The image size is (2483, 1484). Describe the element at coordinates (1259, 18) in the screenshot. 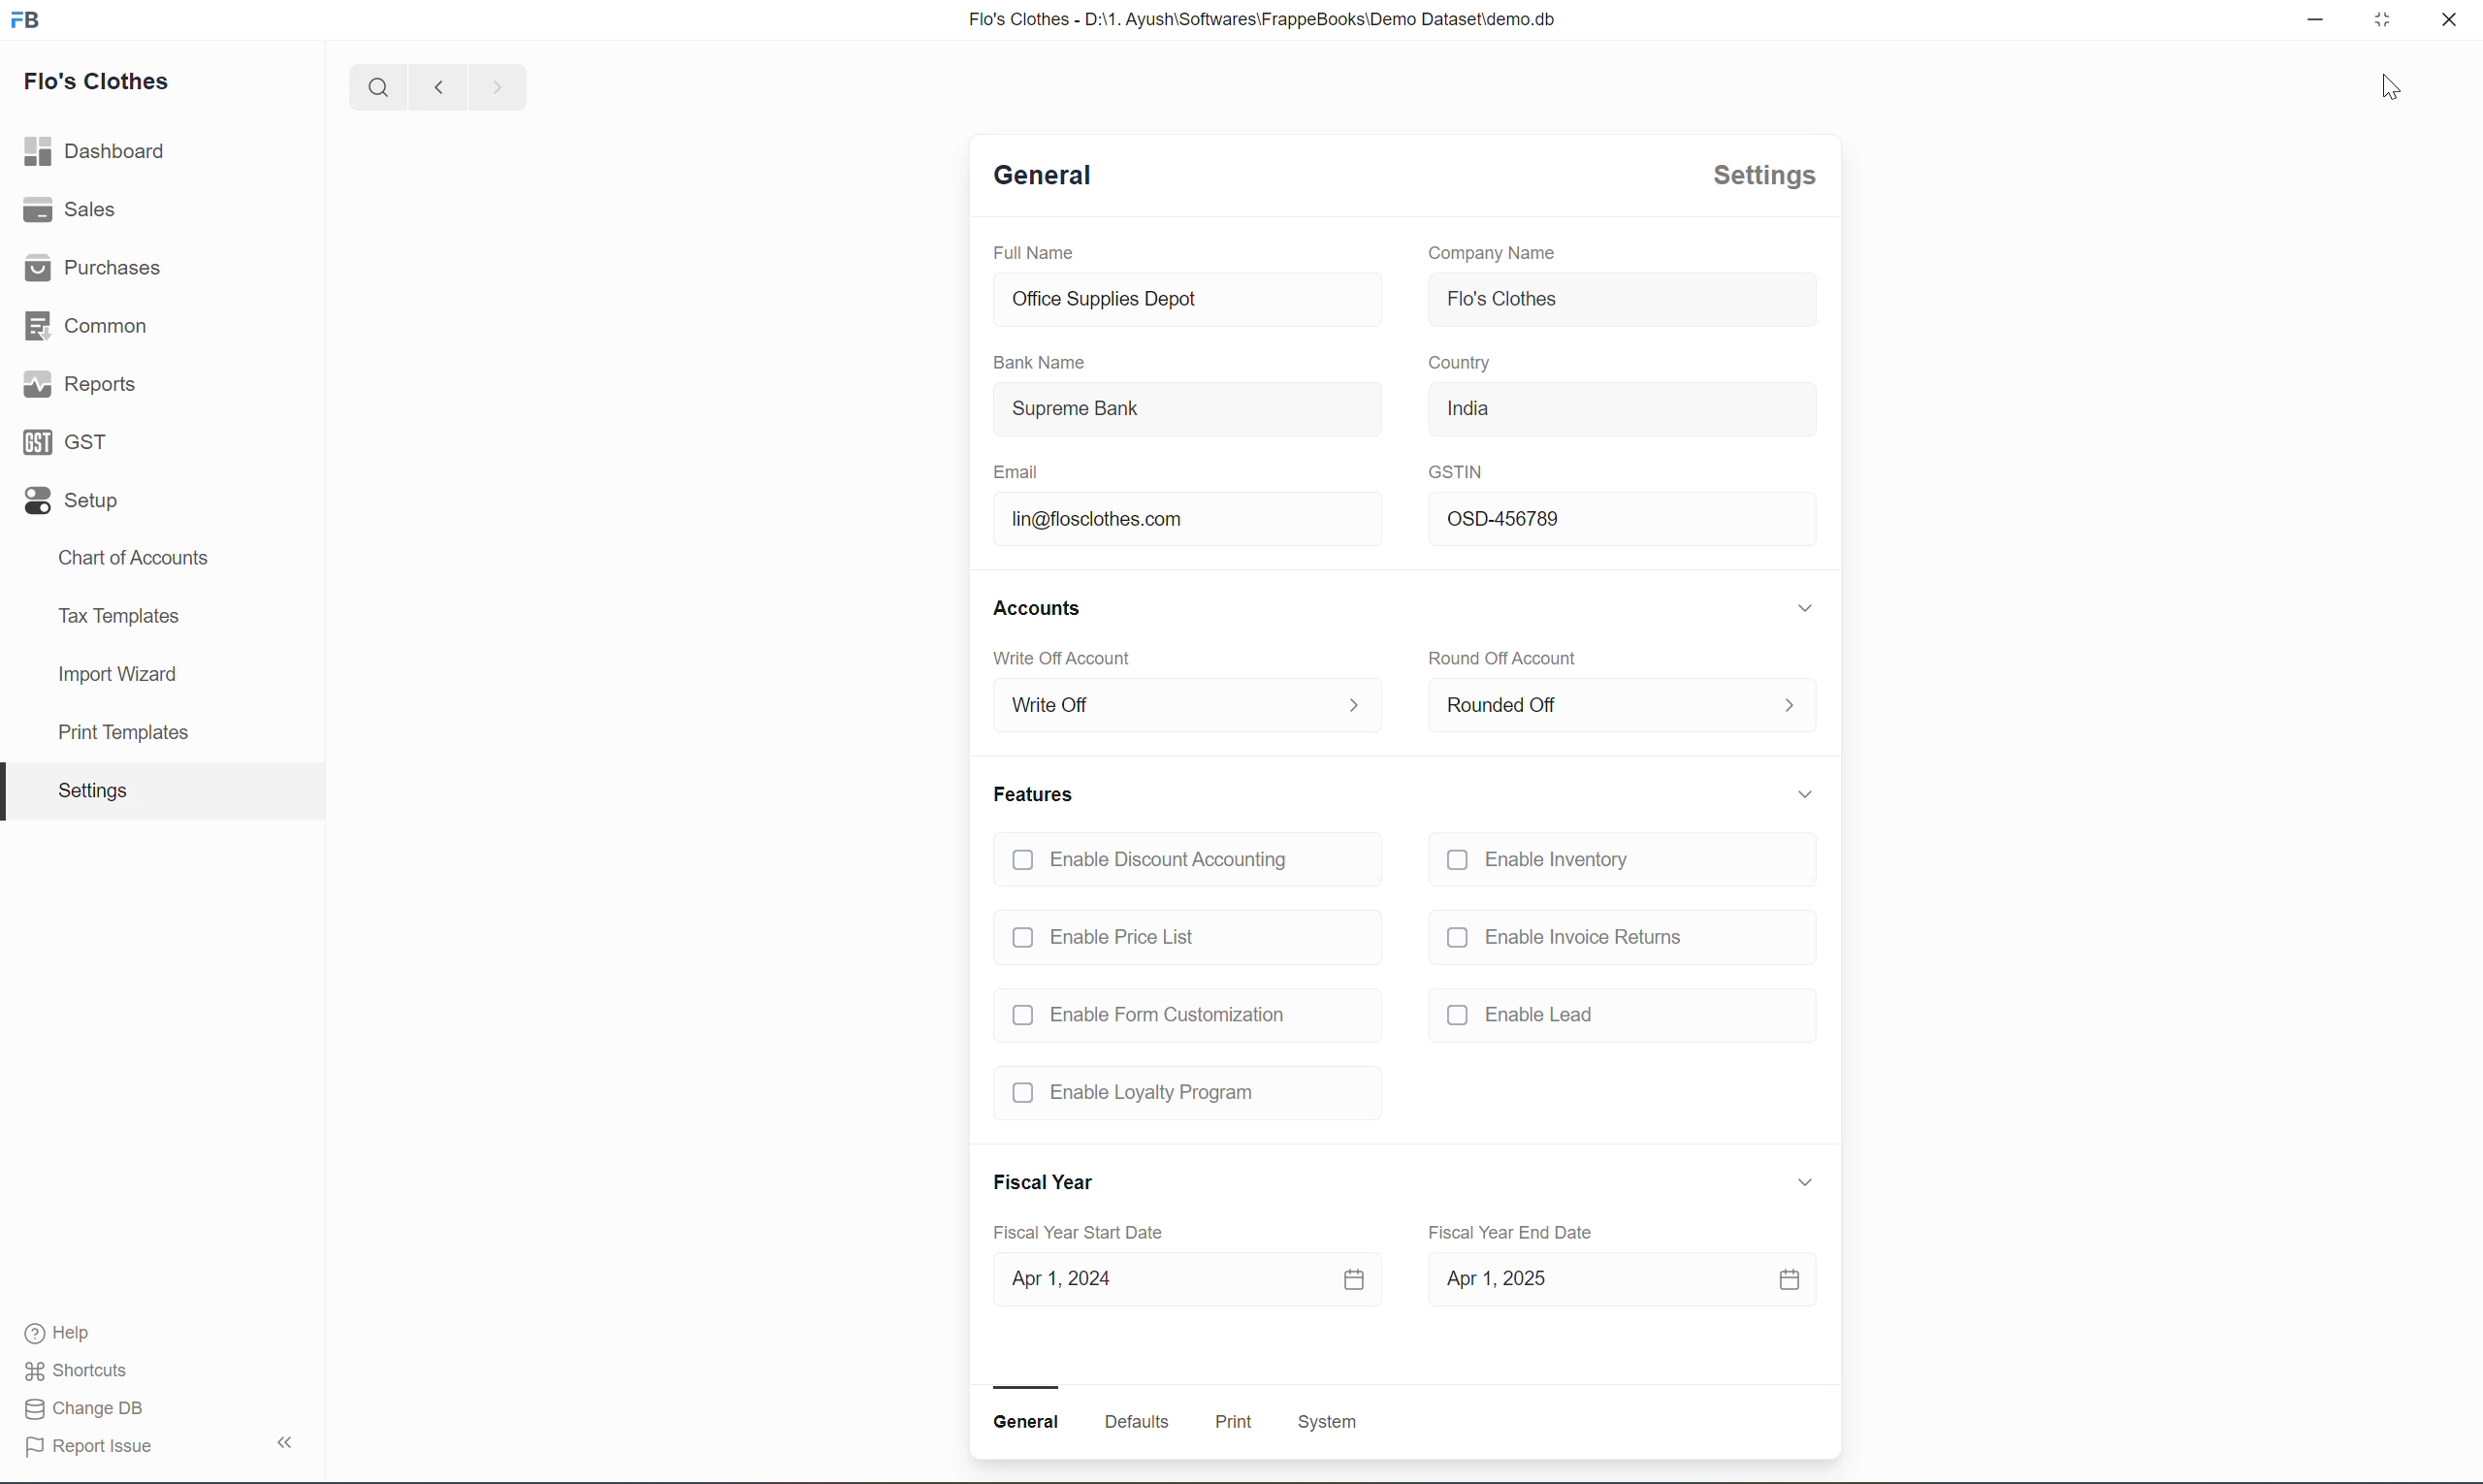

I see `Flo's Clothes - D:\1. Ayush\Softwares\FrappeBooks\Demo Dataset\demo.db` at that location.